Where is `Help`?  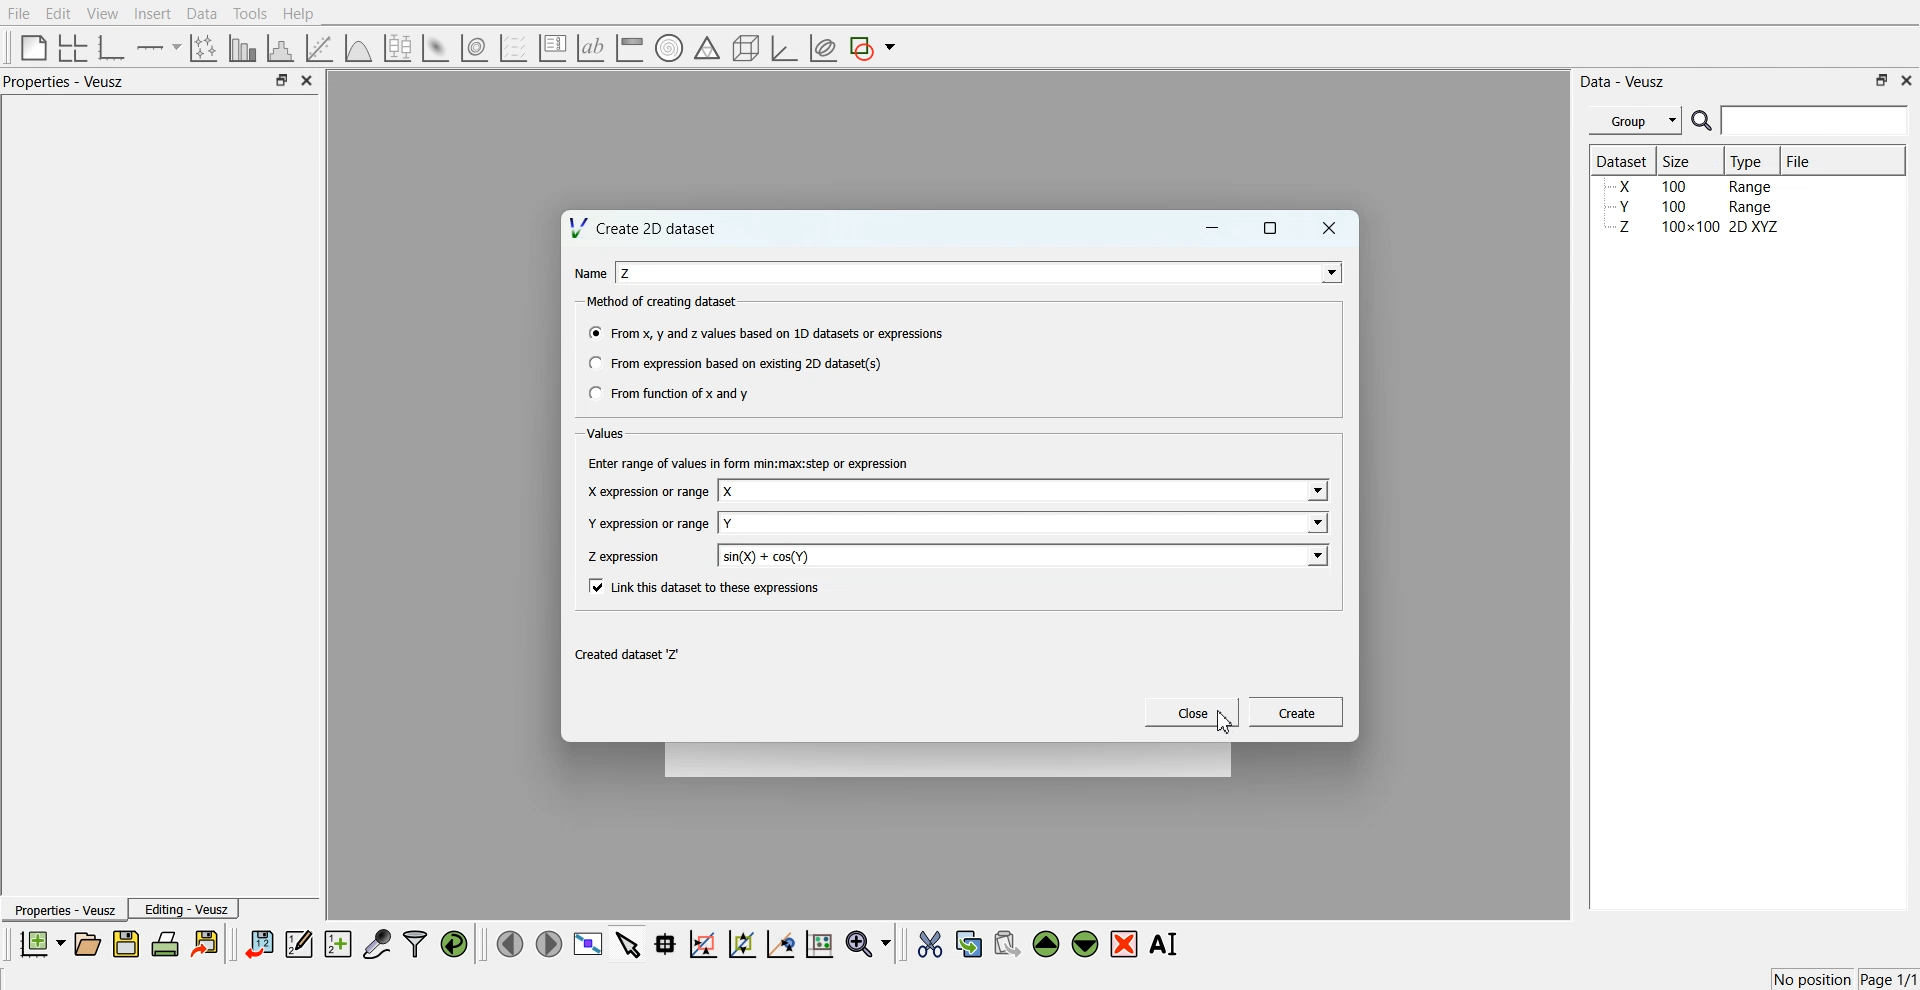 Help is located at coordinates (299, 14).